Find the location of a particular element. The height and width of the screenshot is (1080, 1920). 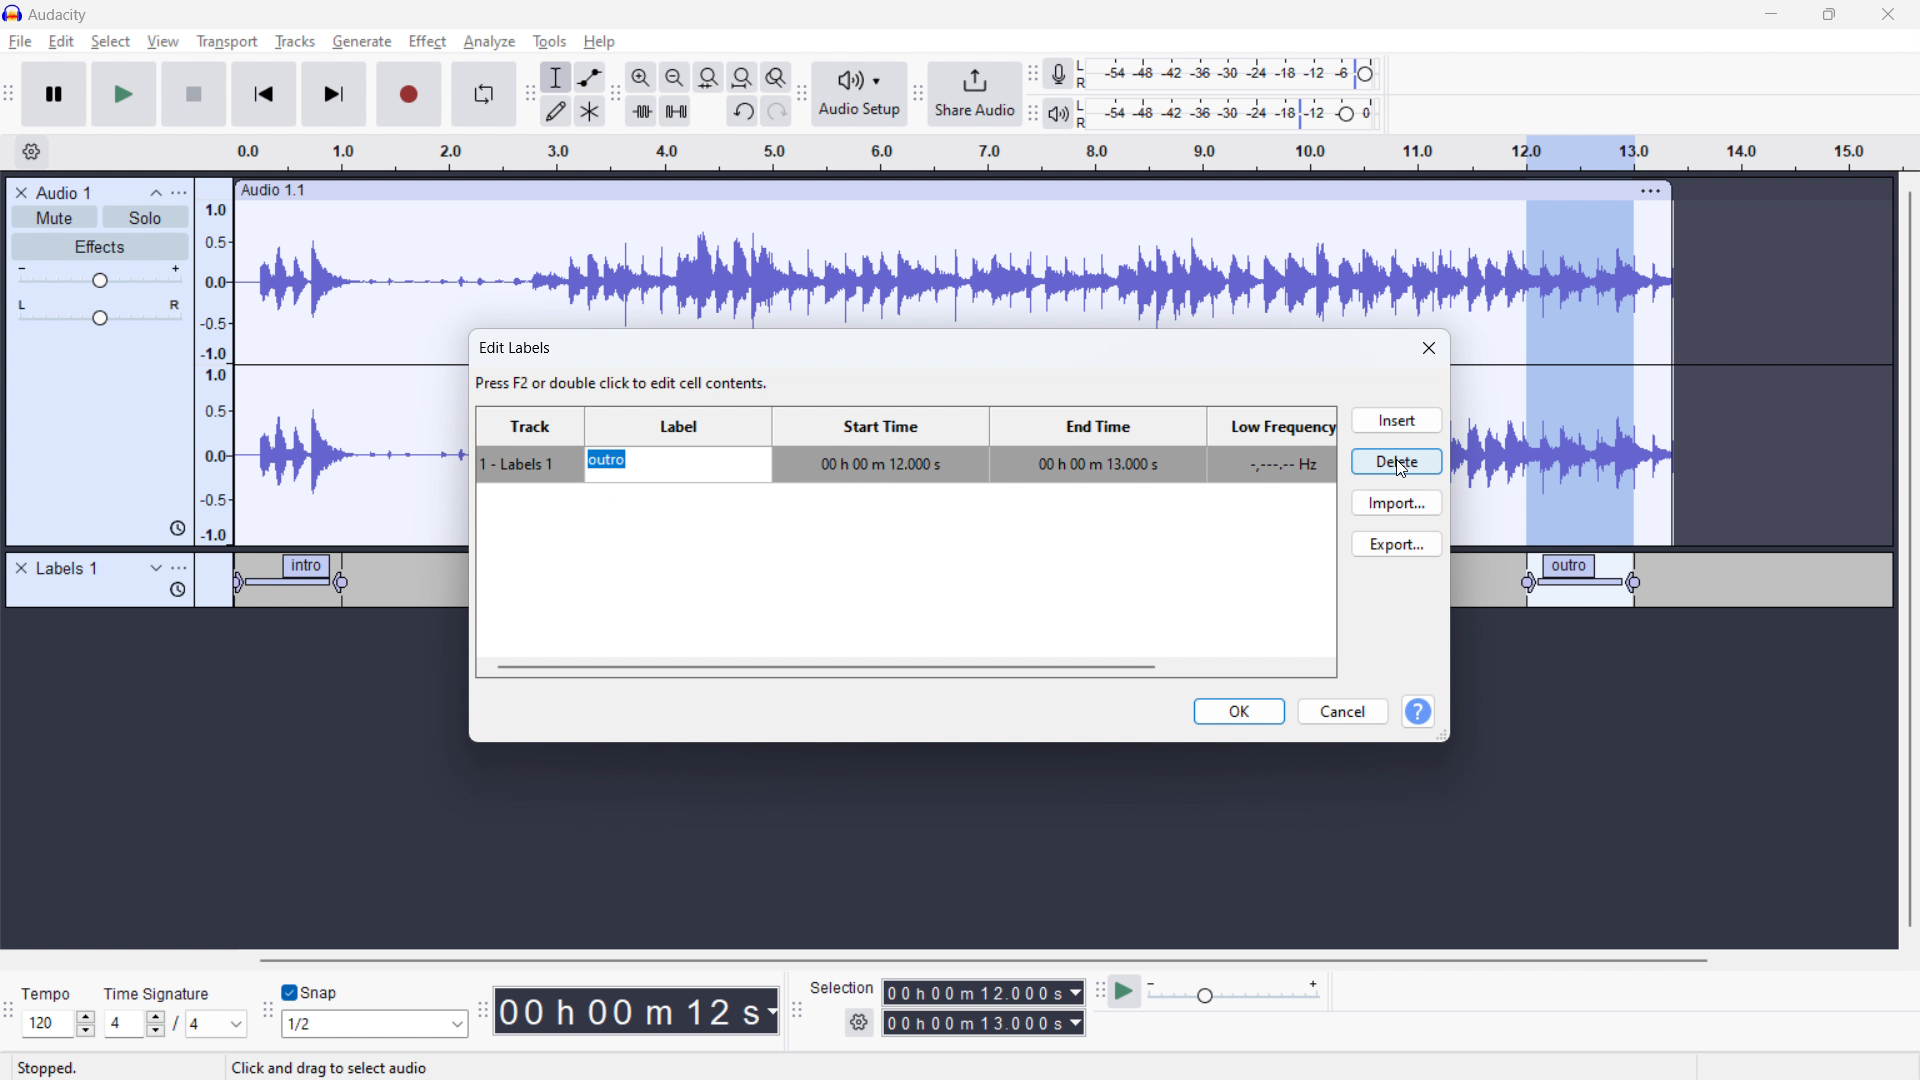

Timeline is located at coordinates (1671, 675).